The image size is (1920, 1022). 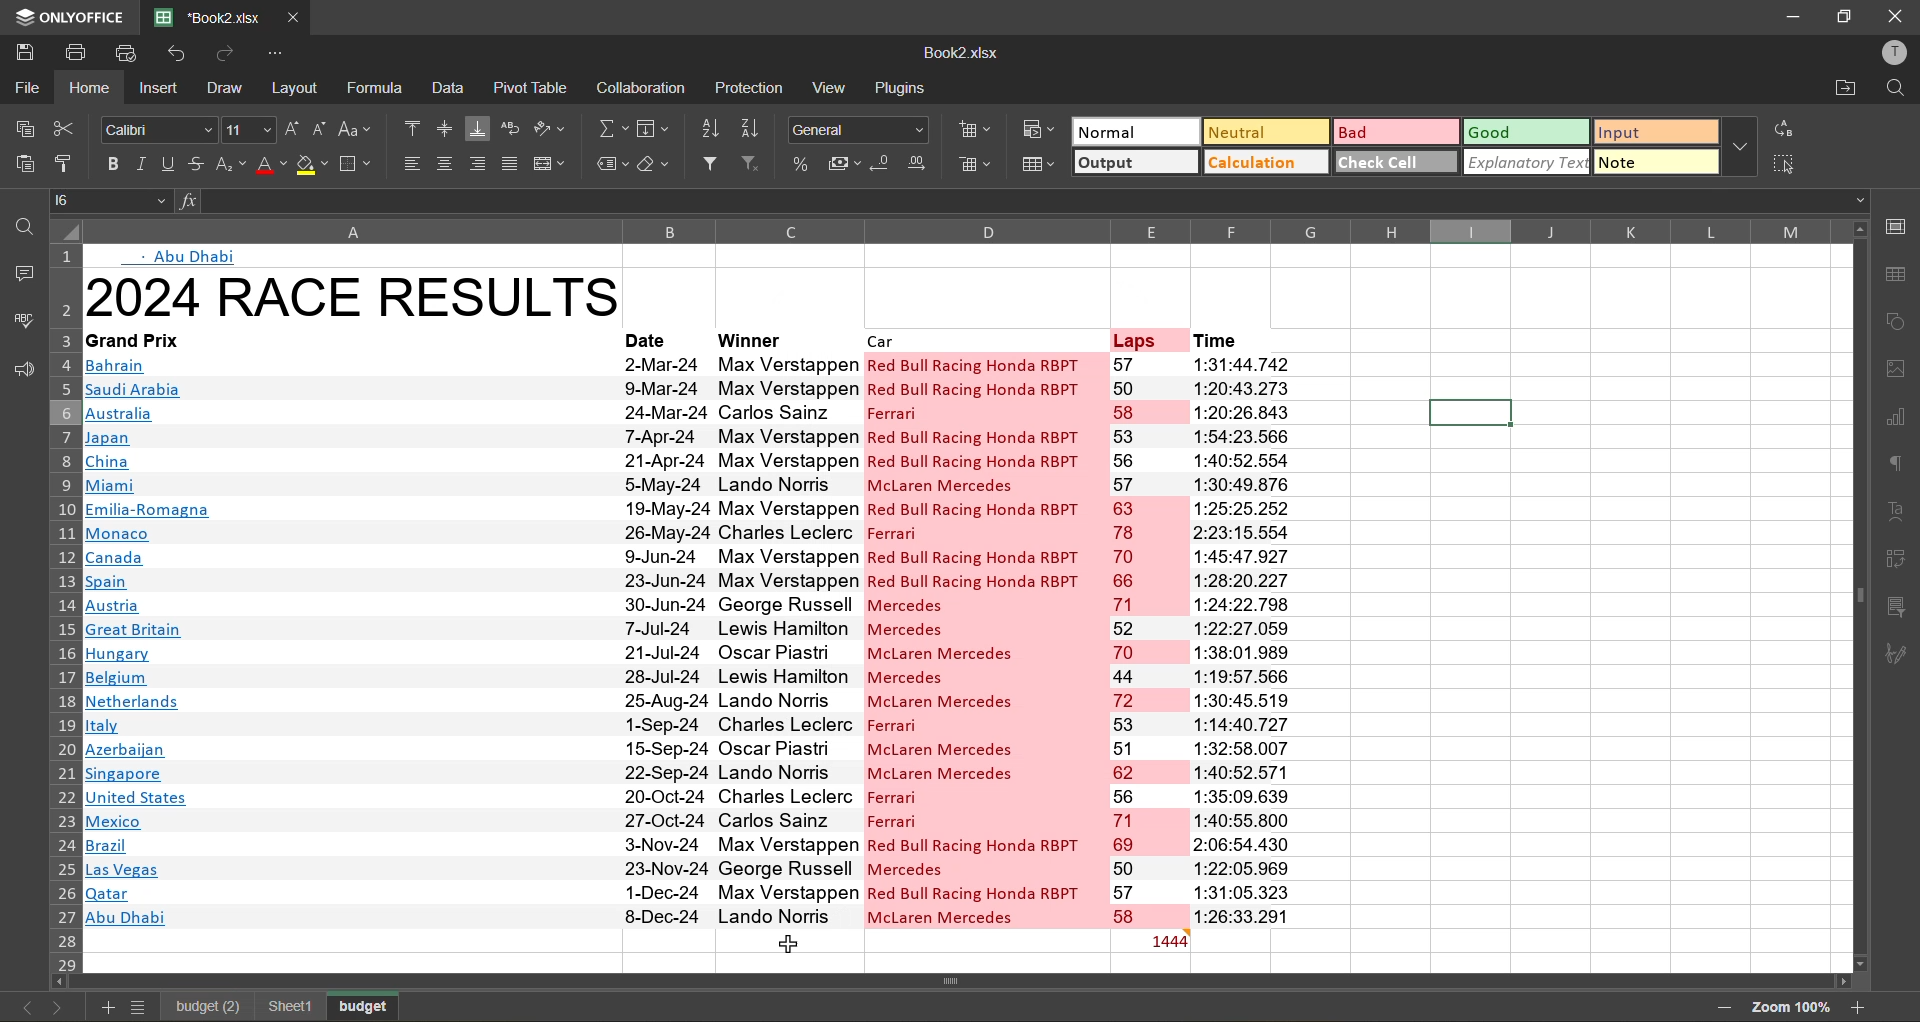 What do you see at coordinates (1650, 134) in the screenshot?
I see `input` at bounding box center [1650, 134].